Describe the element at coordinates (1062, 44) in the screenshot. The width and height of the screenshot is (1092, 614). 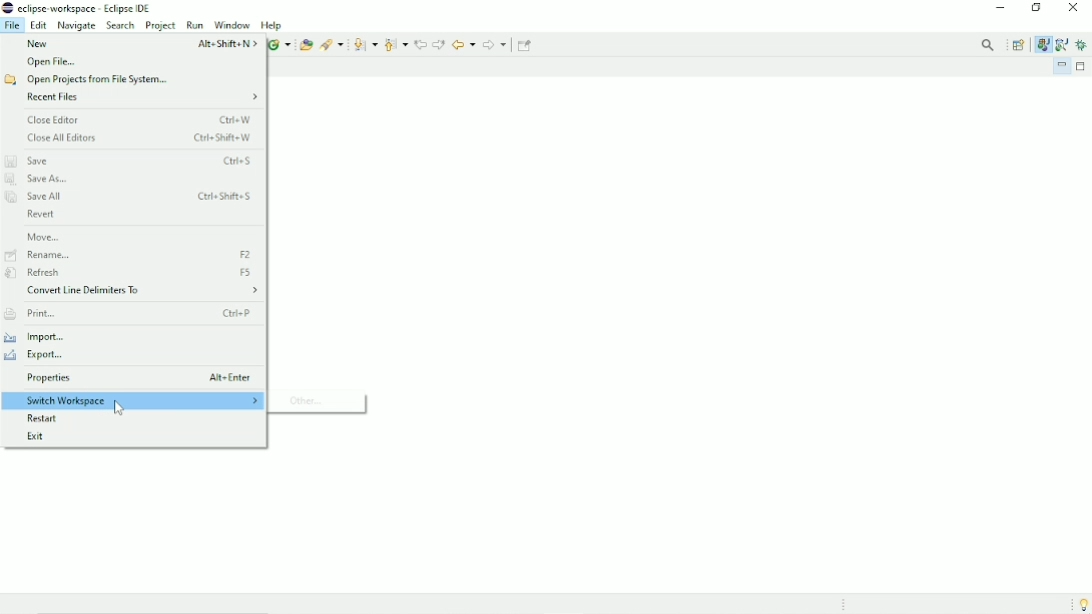
I see `Java browsing` at that location.